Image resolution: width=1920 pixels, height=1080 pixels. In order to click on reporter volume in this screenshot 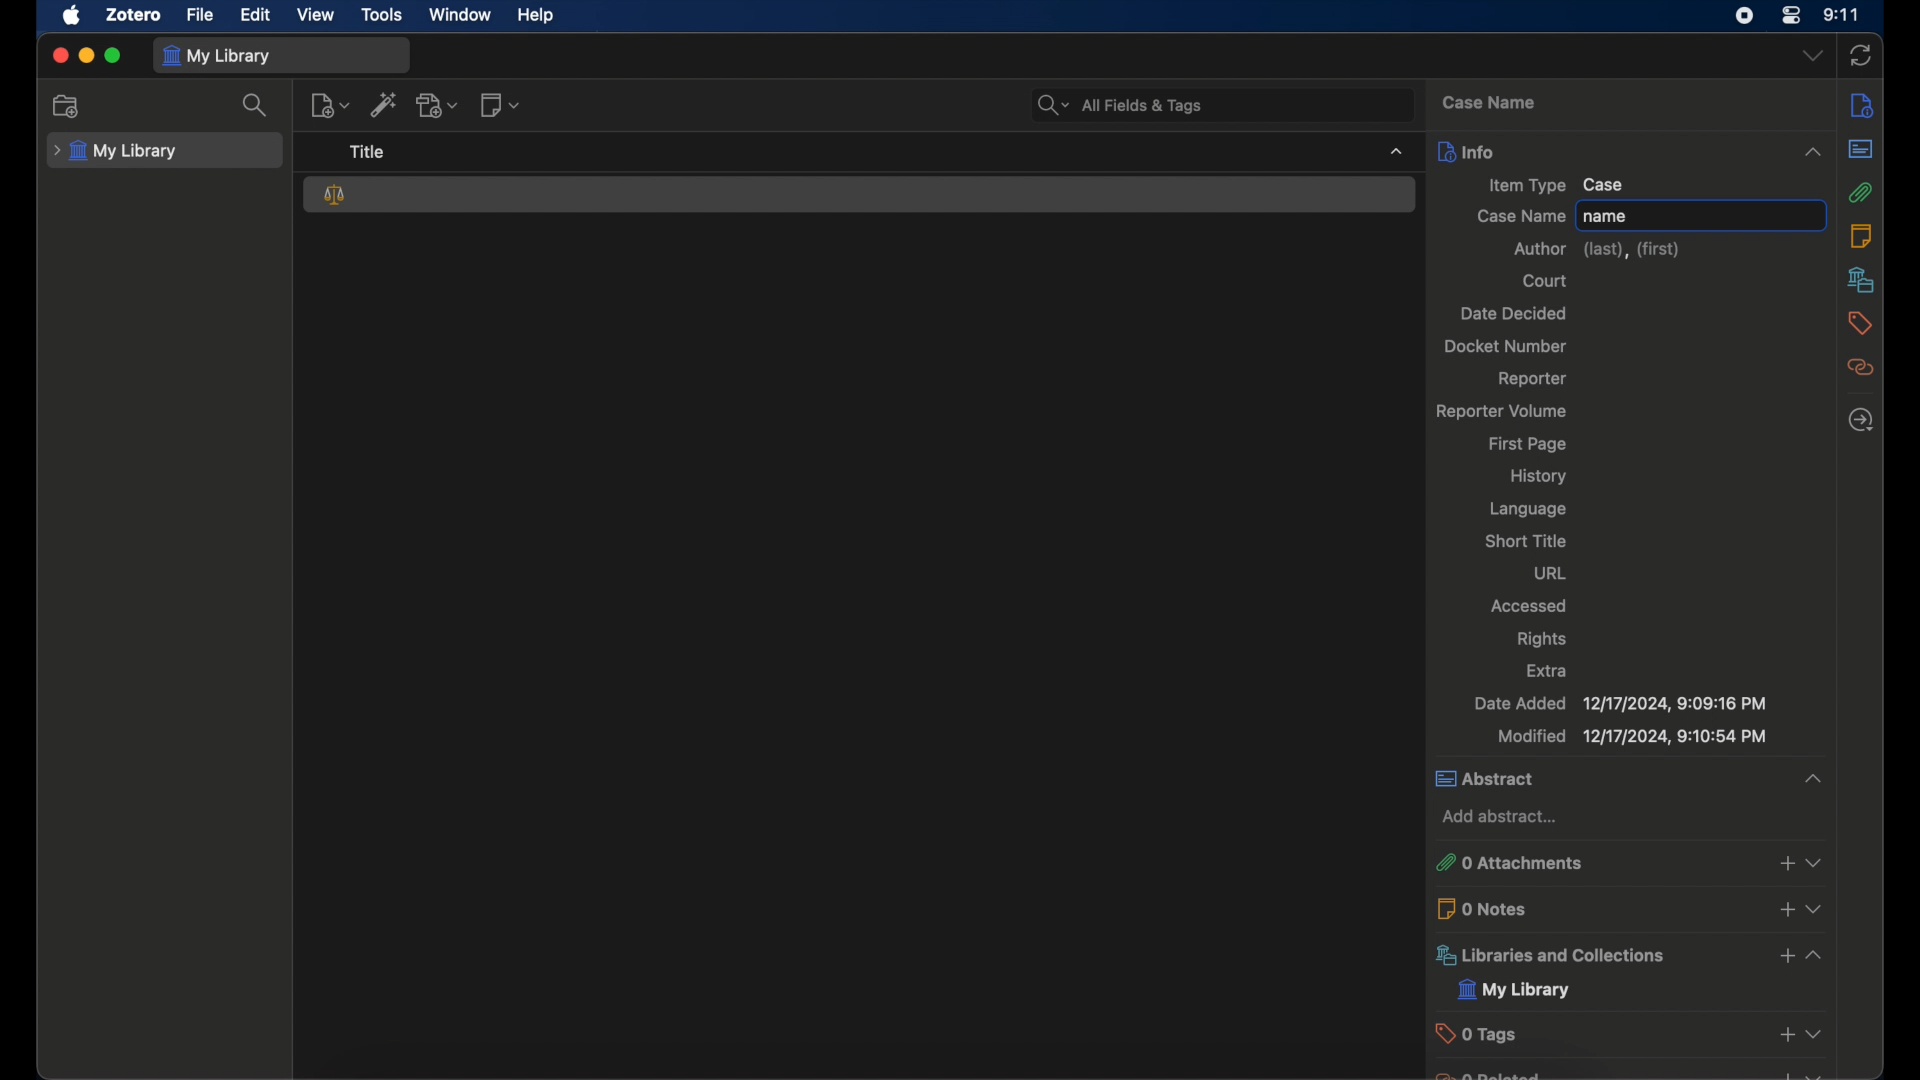, I will do `click(1500, 411)`.